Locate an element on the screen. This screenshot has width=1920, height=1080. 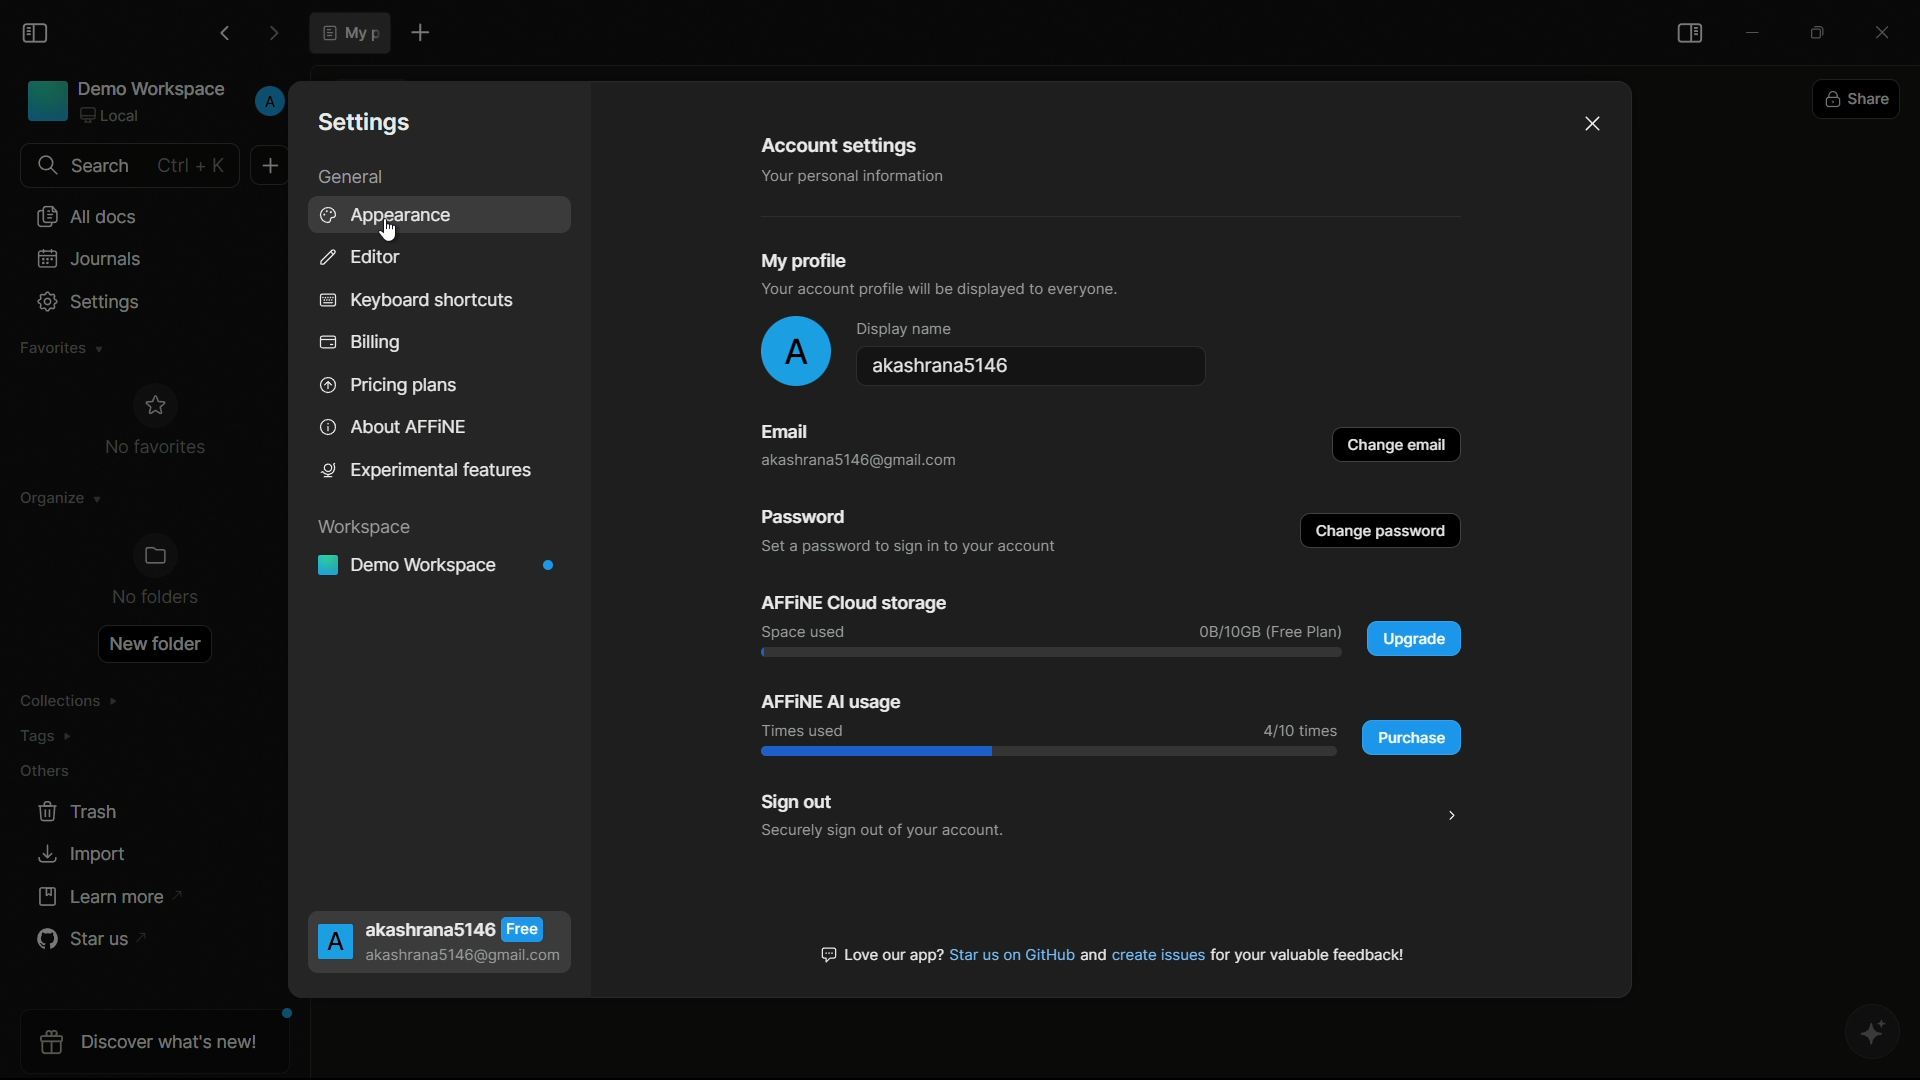
billing is located at coordinates (361, 343).